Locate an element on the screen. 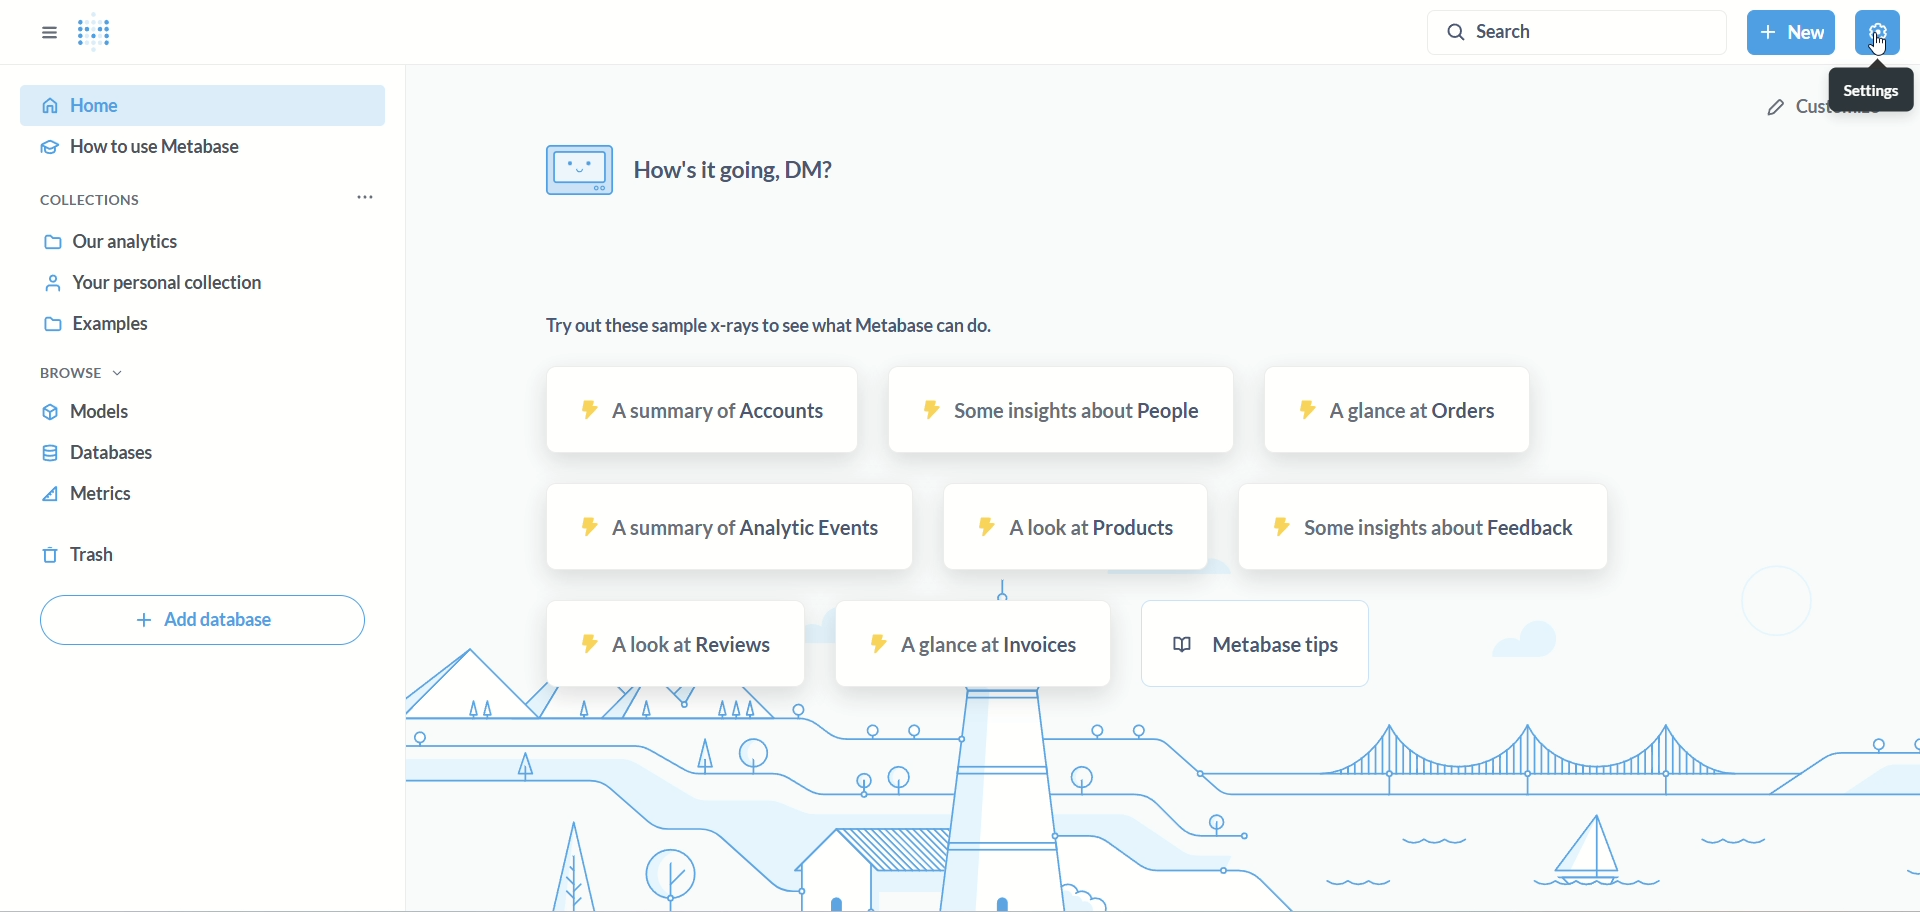 This screenshot has width=1920, height=912. browse is located at coordinates (89, 377).